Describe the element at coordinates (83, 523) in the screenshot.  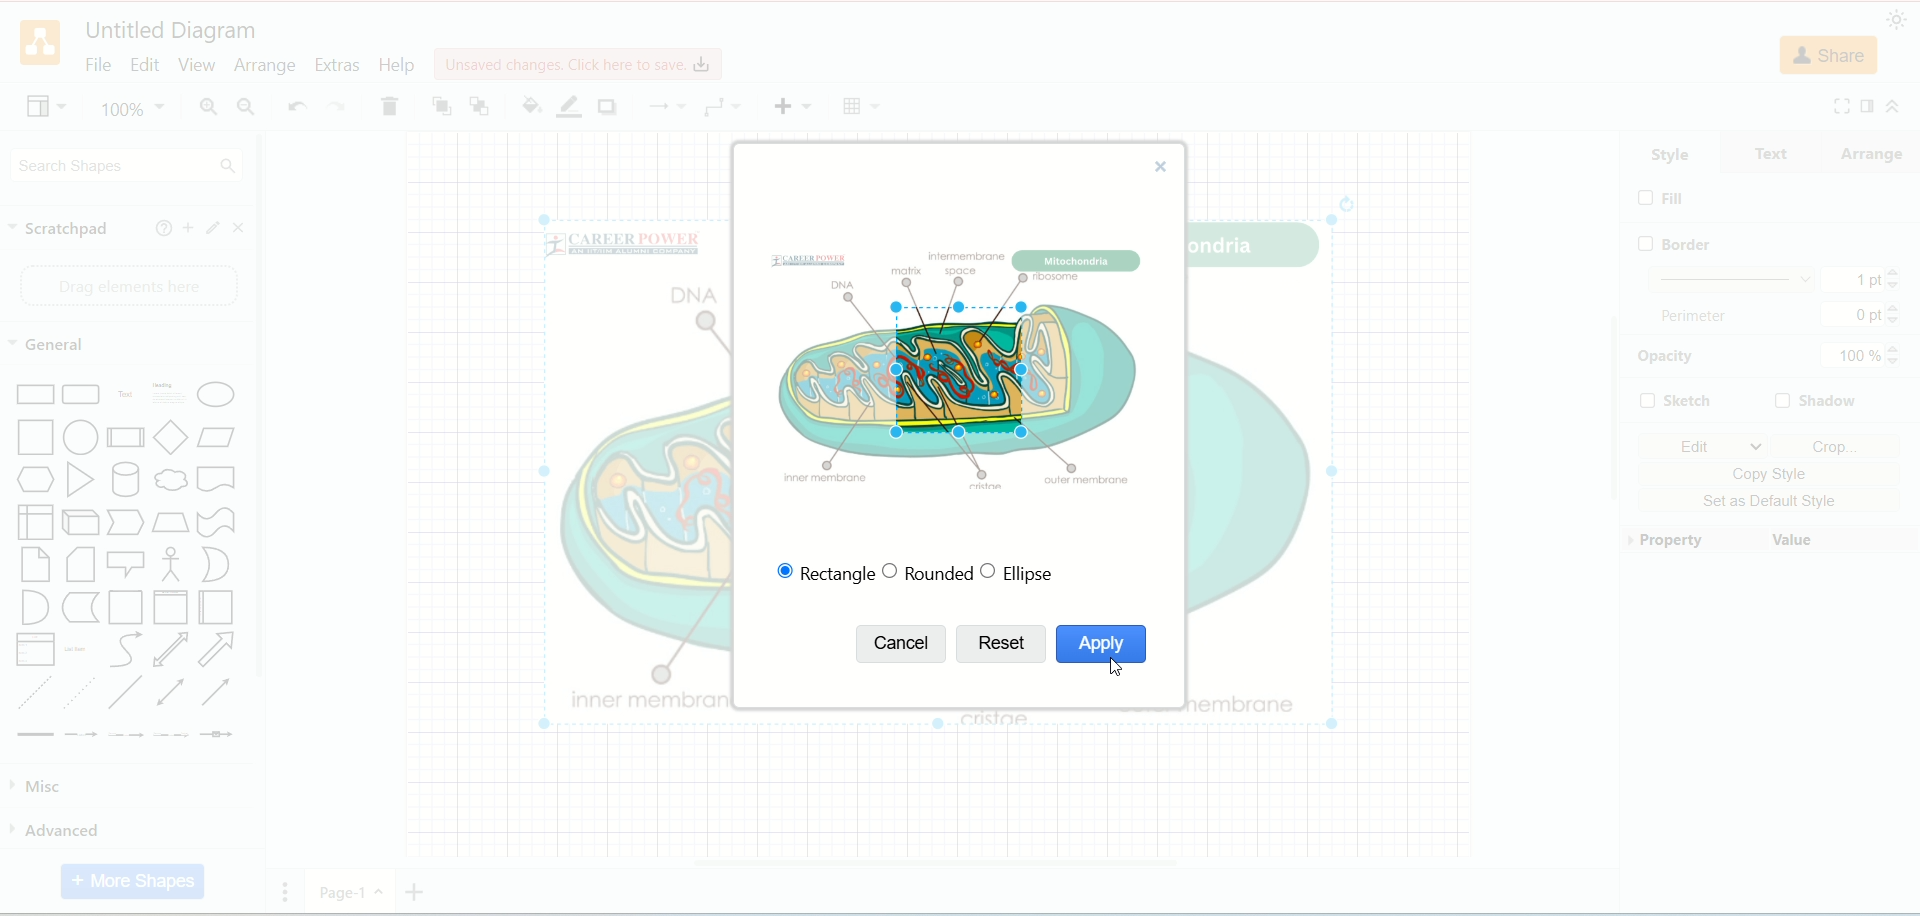
I see `Cube` at that location.